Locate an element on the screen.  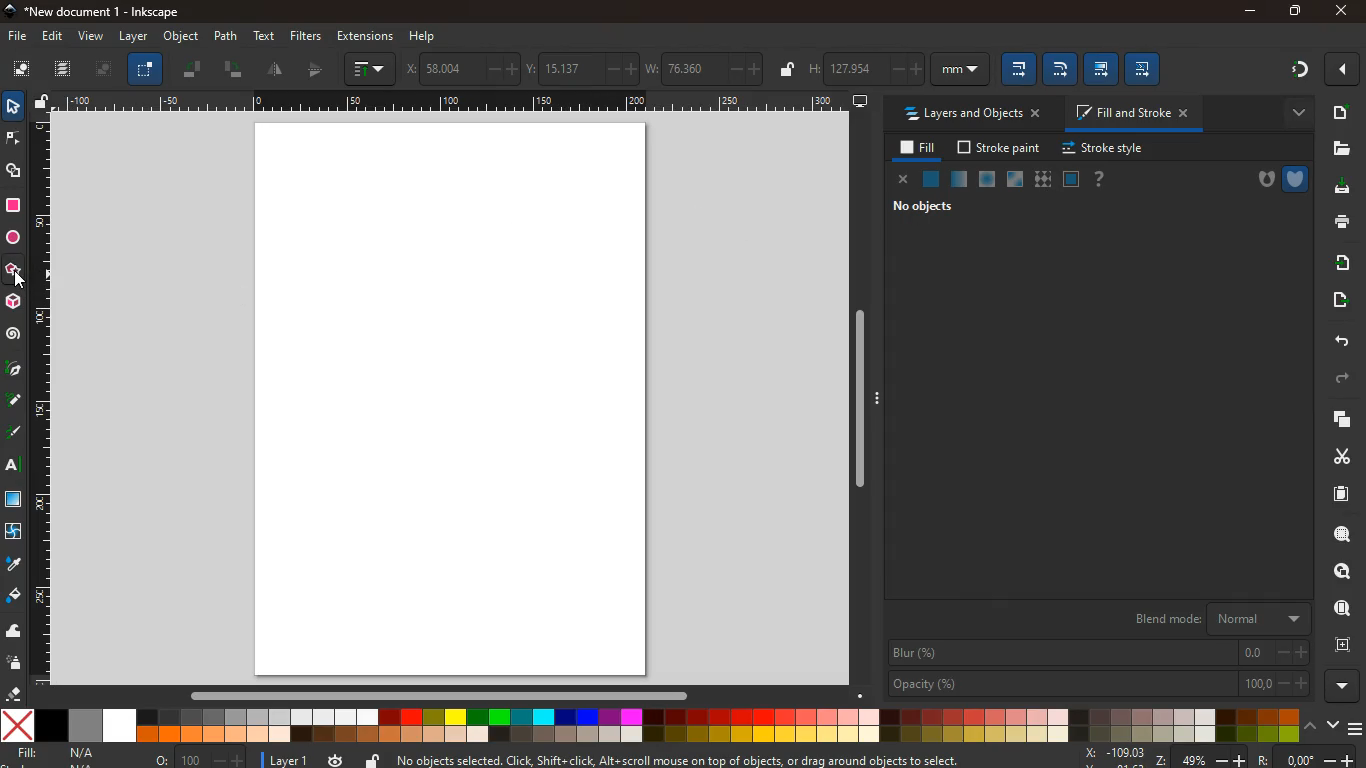
forward is located at coordinates (1334, 380).